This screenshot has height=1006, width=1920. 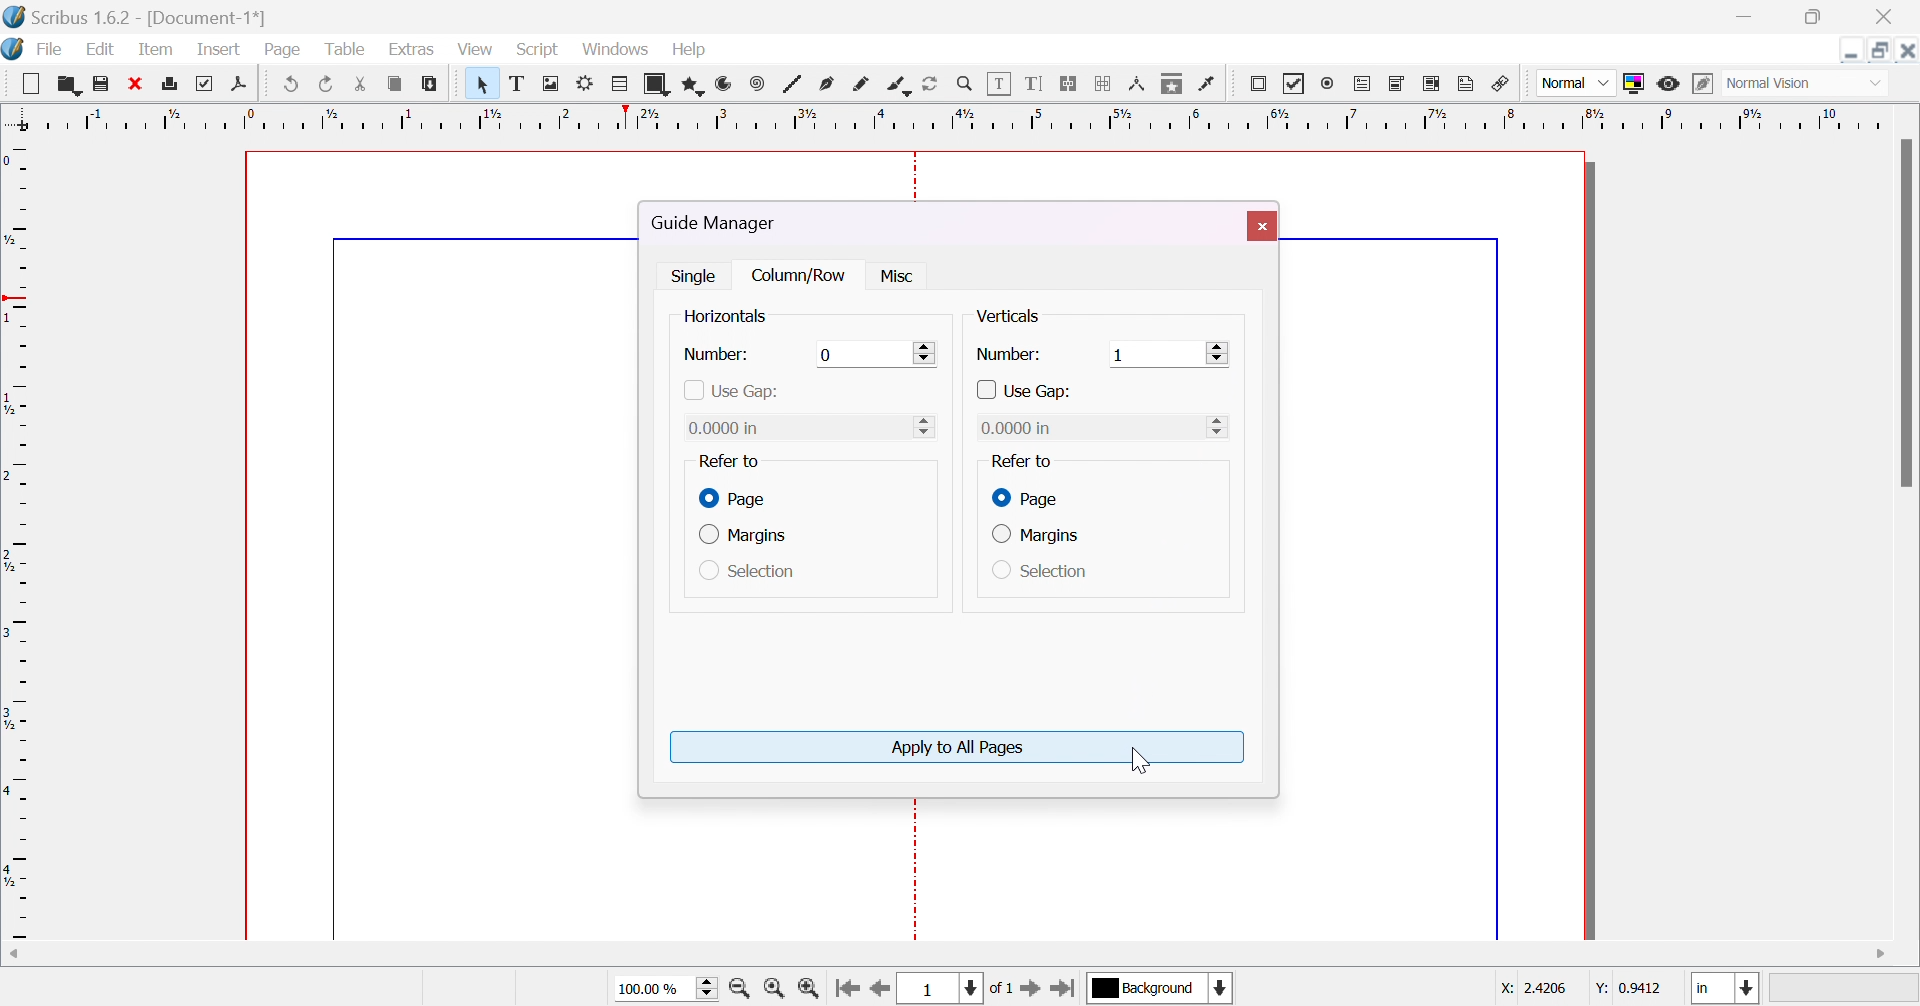 What do you see at coordinates (865, 86) in the screenshot?
I see `freehand line` at bounding box center [865, 86].